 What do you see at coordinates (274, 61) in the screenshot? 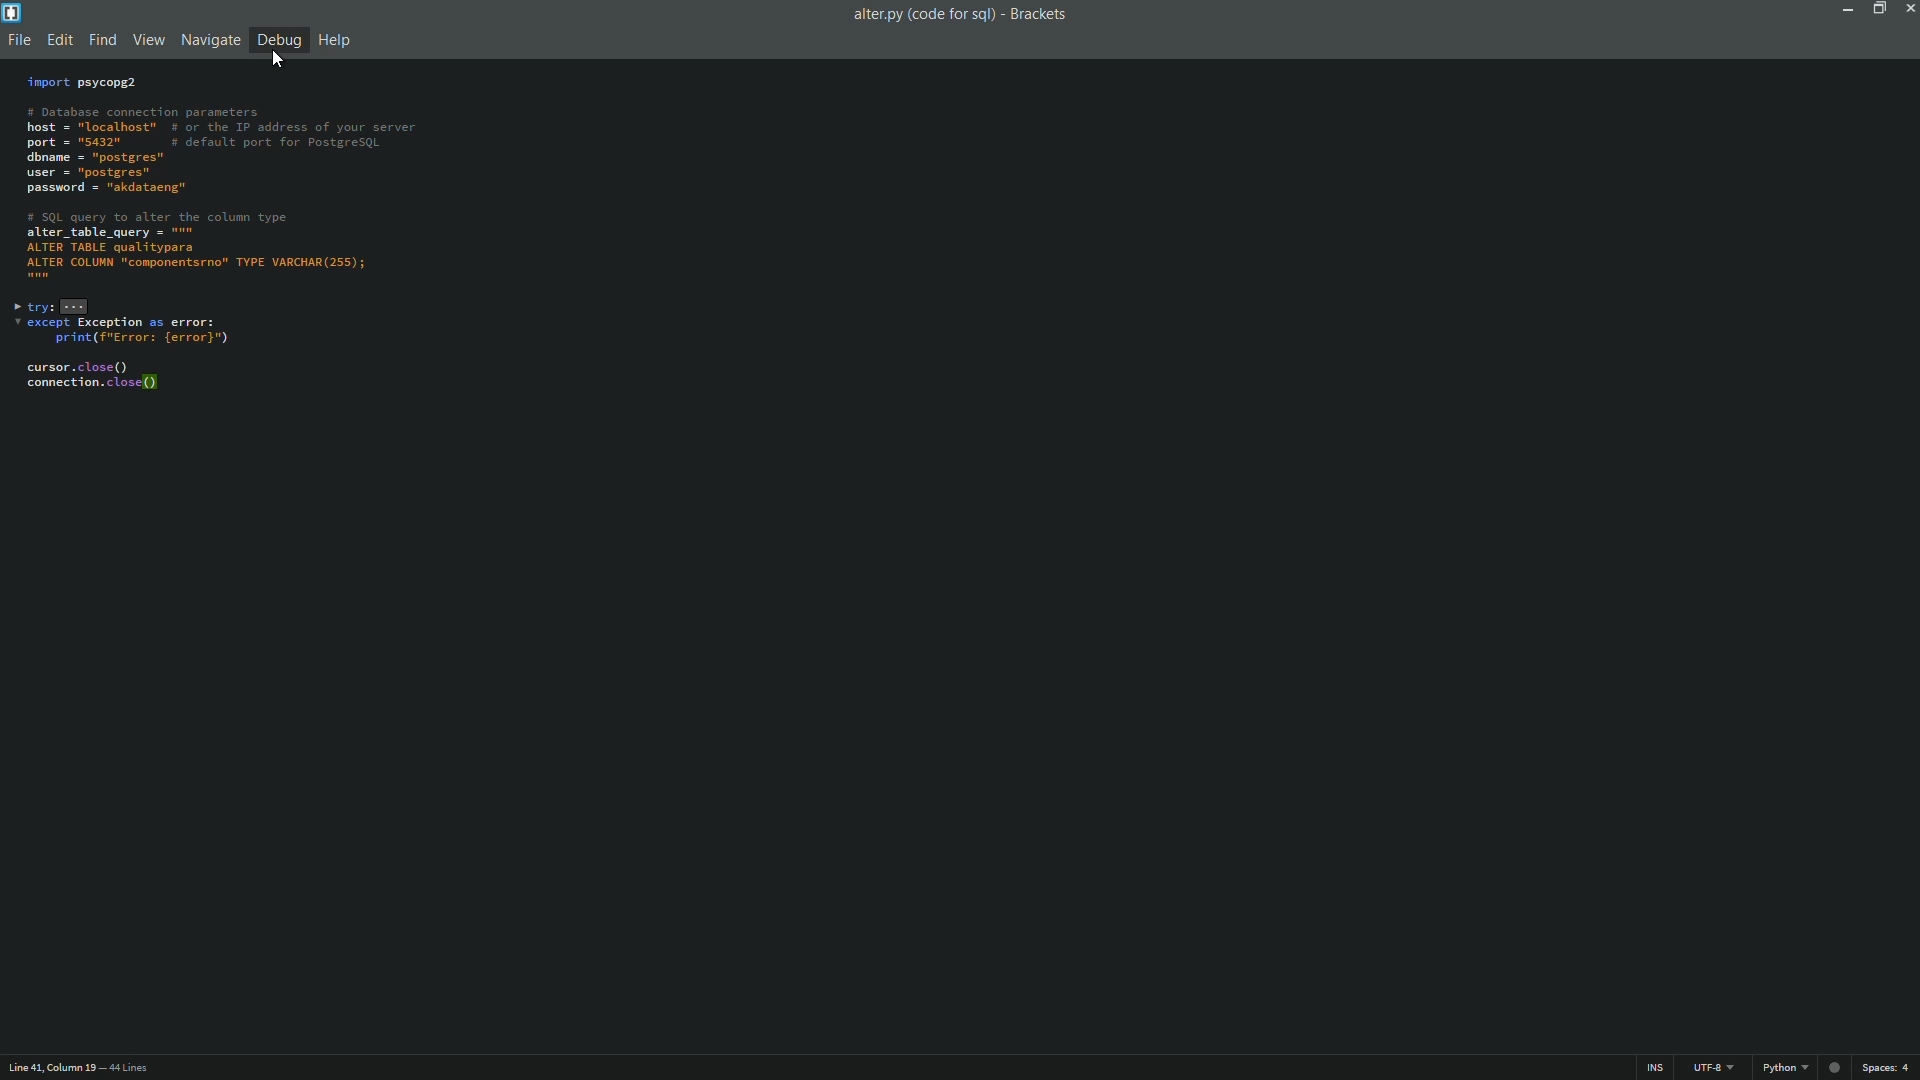
I see `Cursor` at bounding box center [274, 61].